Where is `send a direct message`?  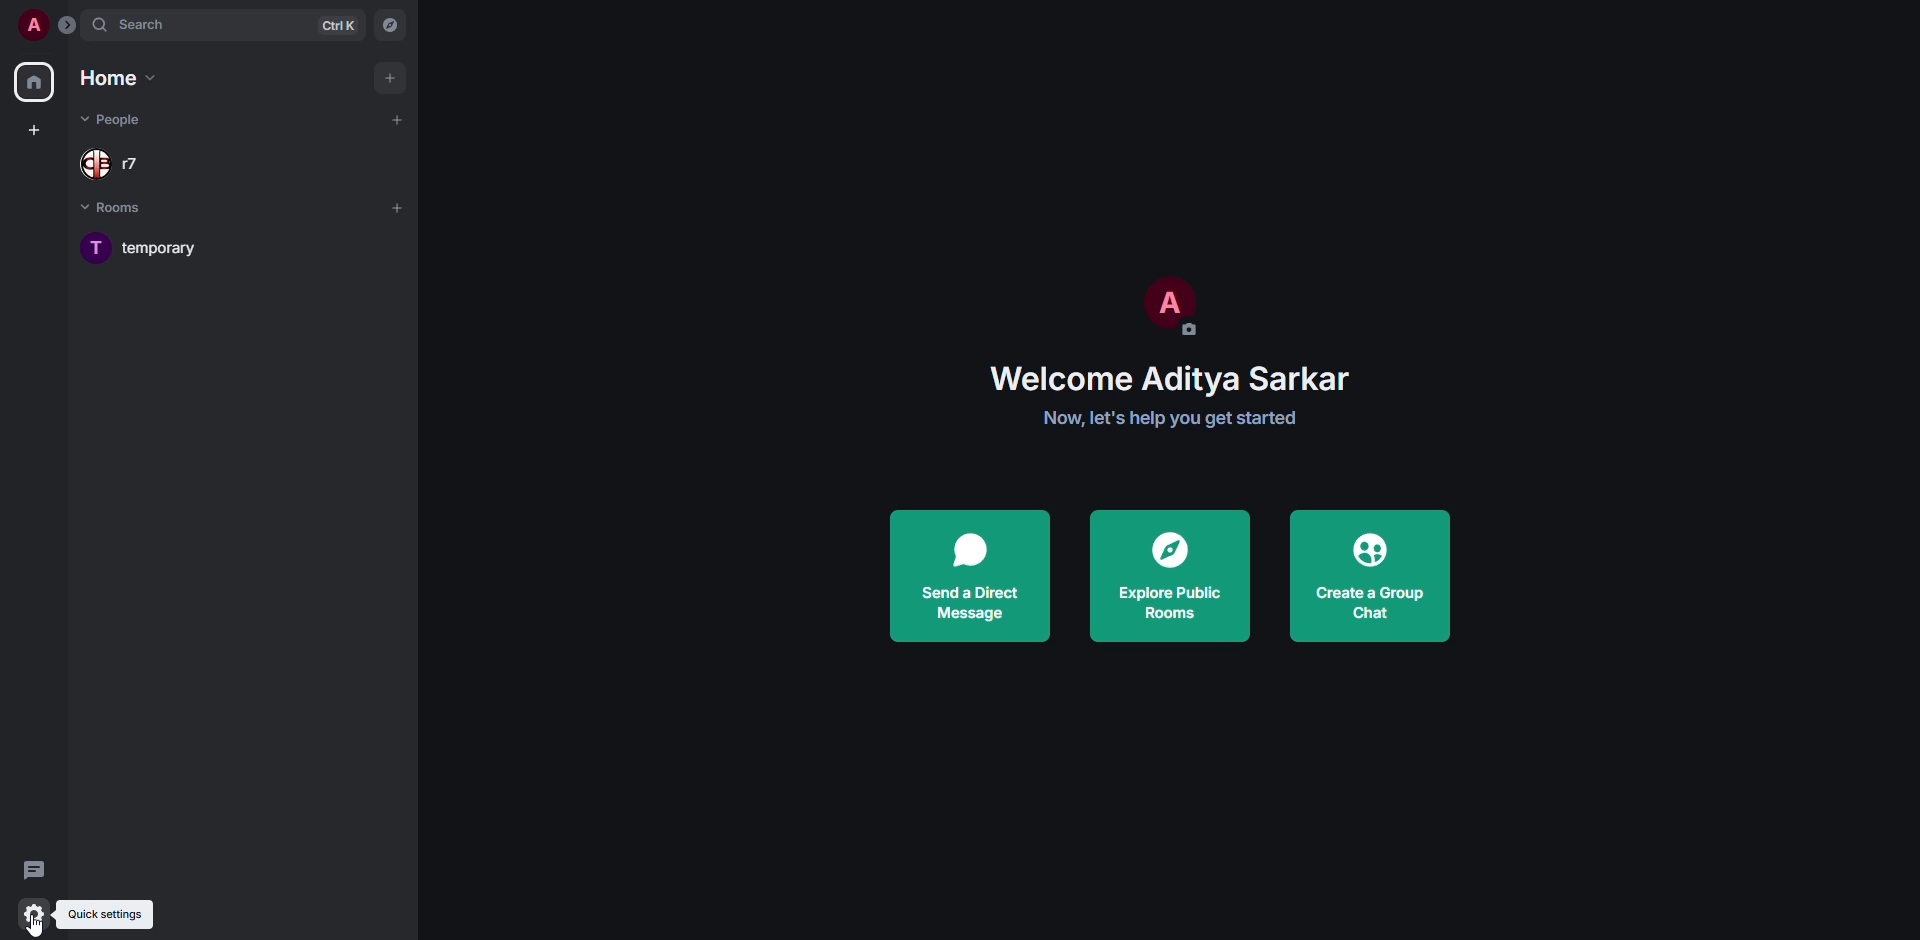 send a direct message is located at coordinates (969, 581).